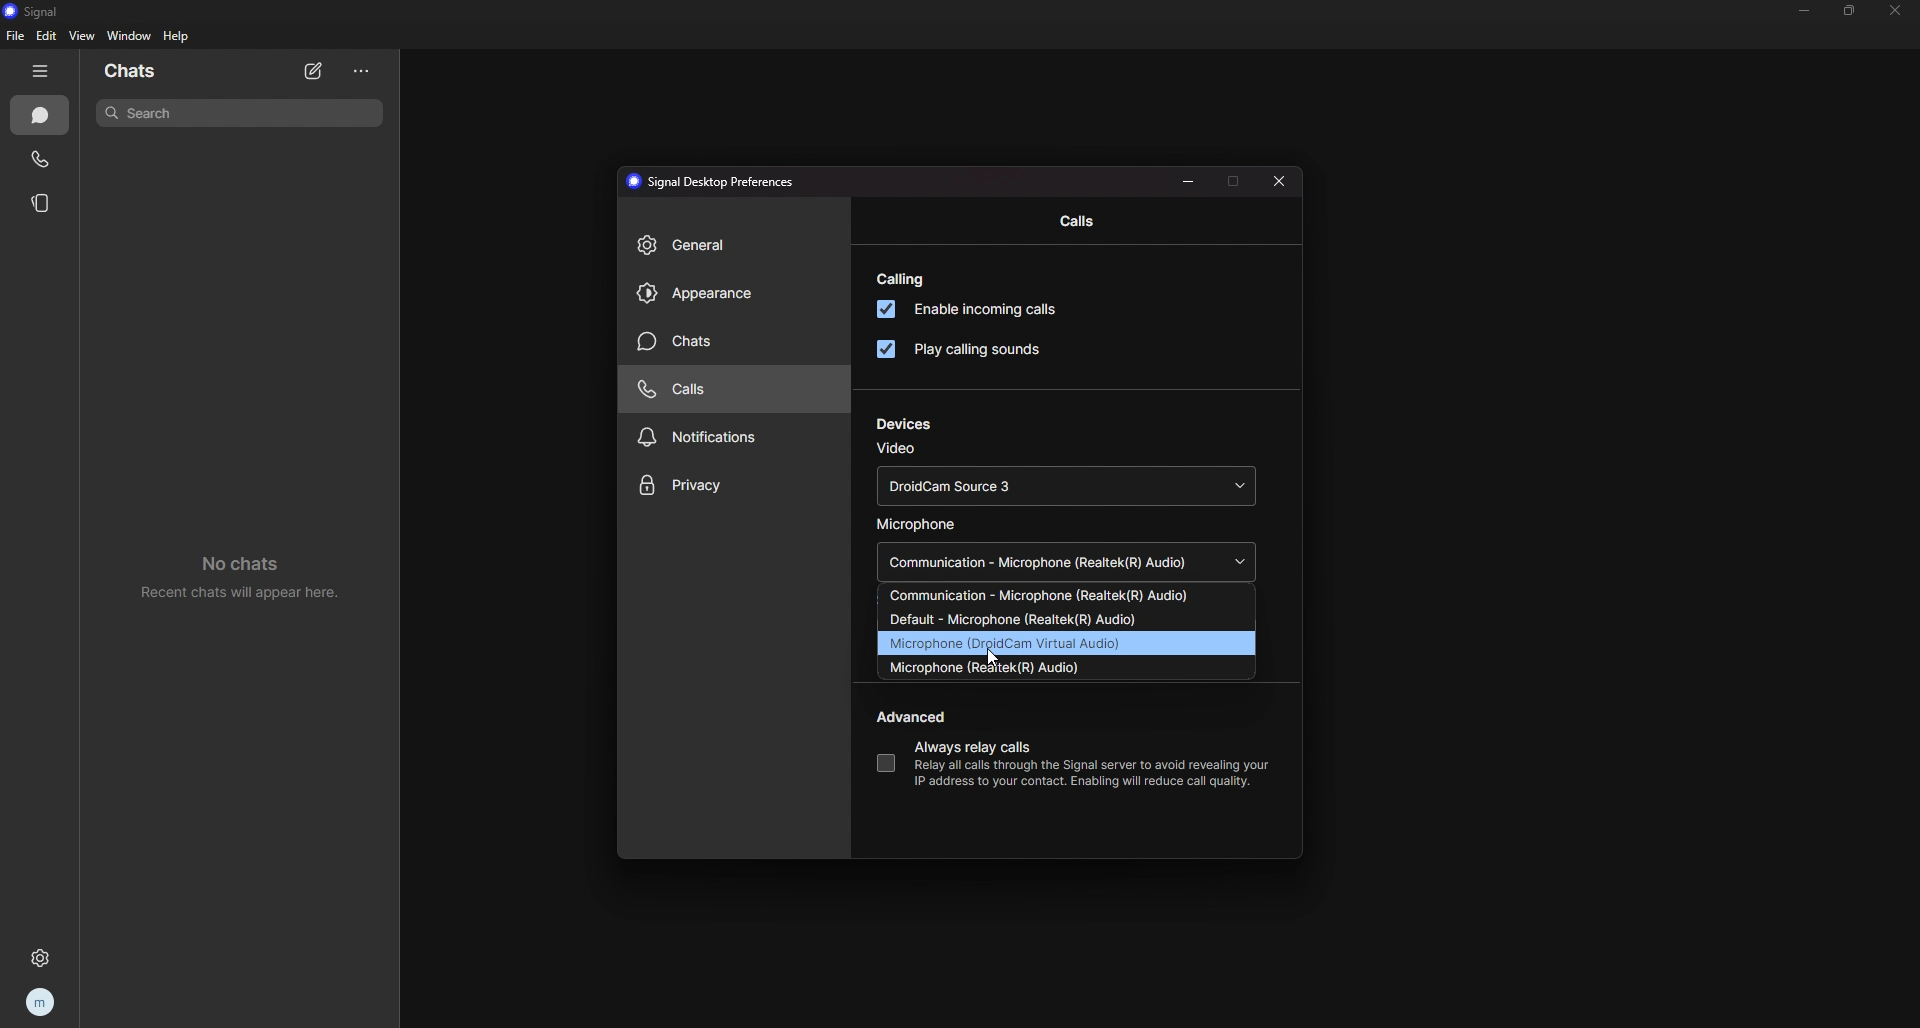  I want to click on chats, so click(724, 342).